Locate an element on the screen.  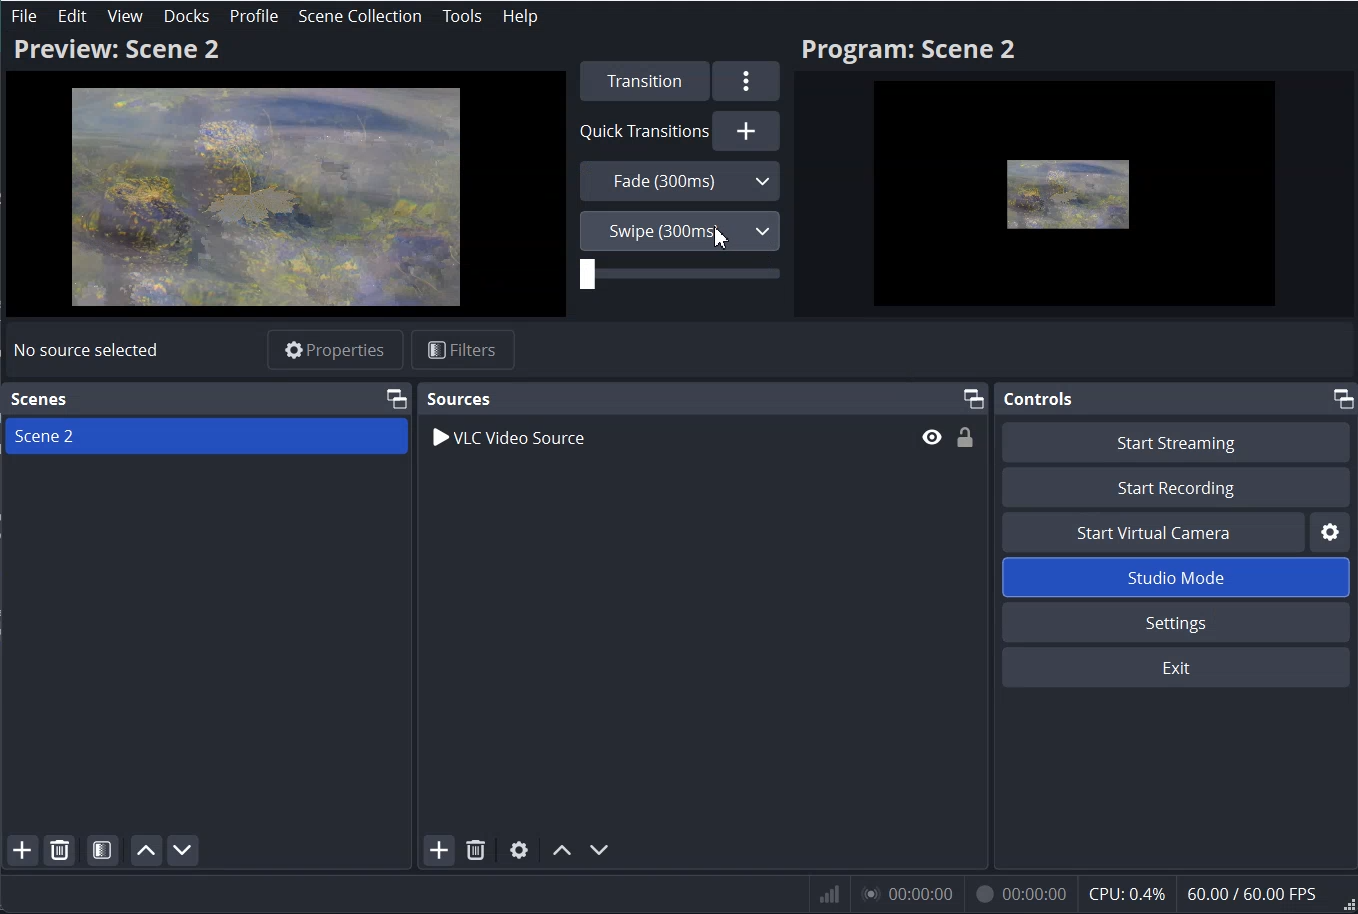
Transition is located at coordinates (643, 80).